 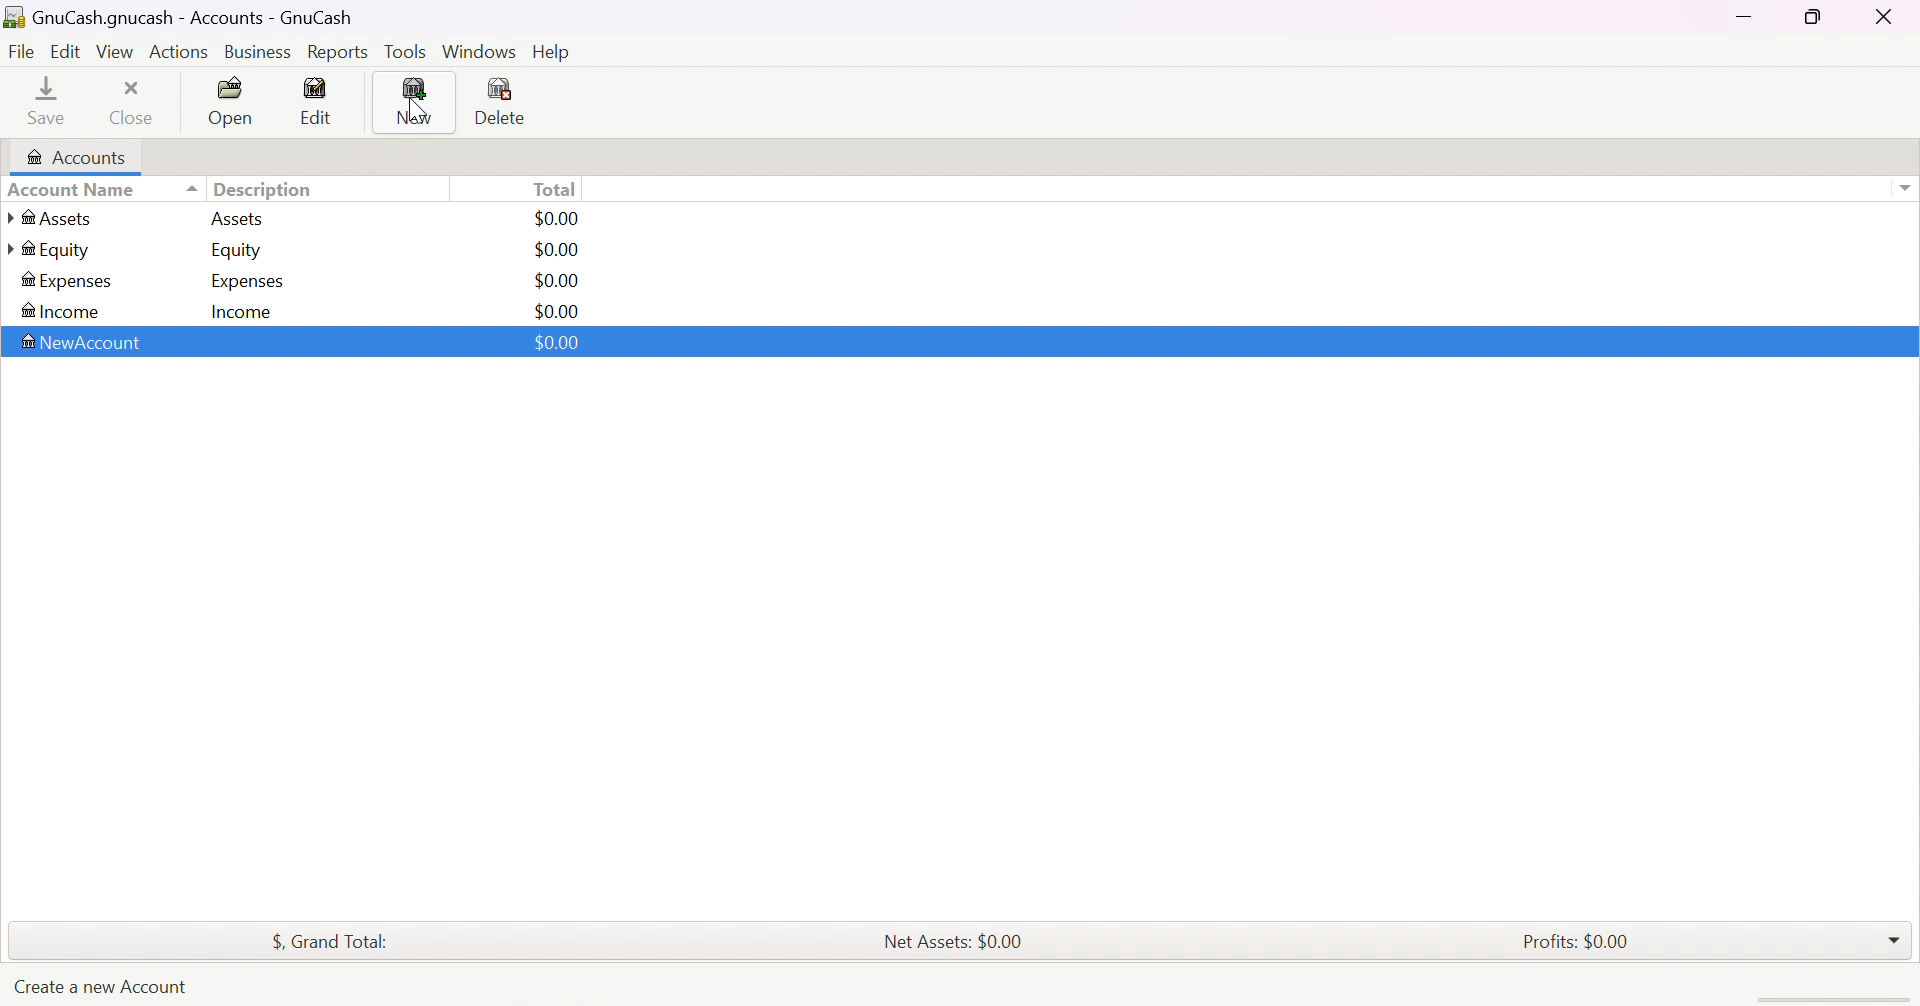 What do you see at coordinates (343, 52) in the screenshot?
I see `Reports` at bounding box center [343, 52].